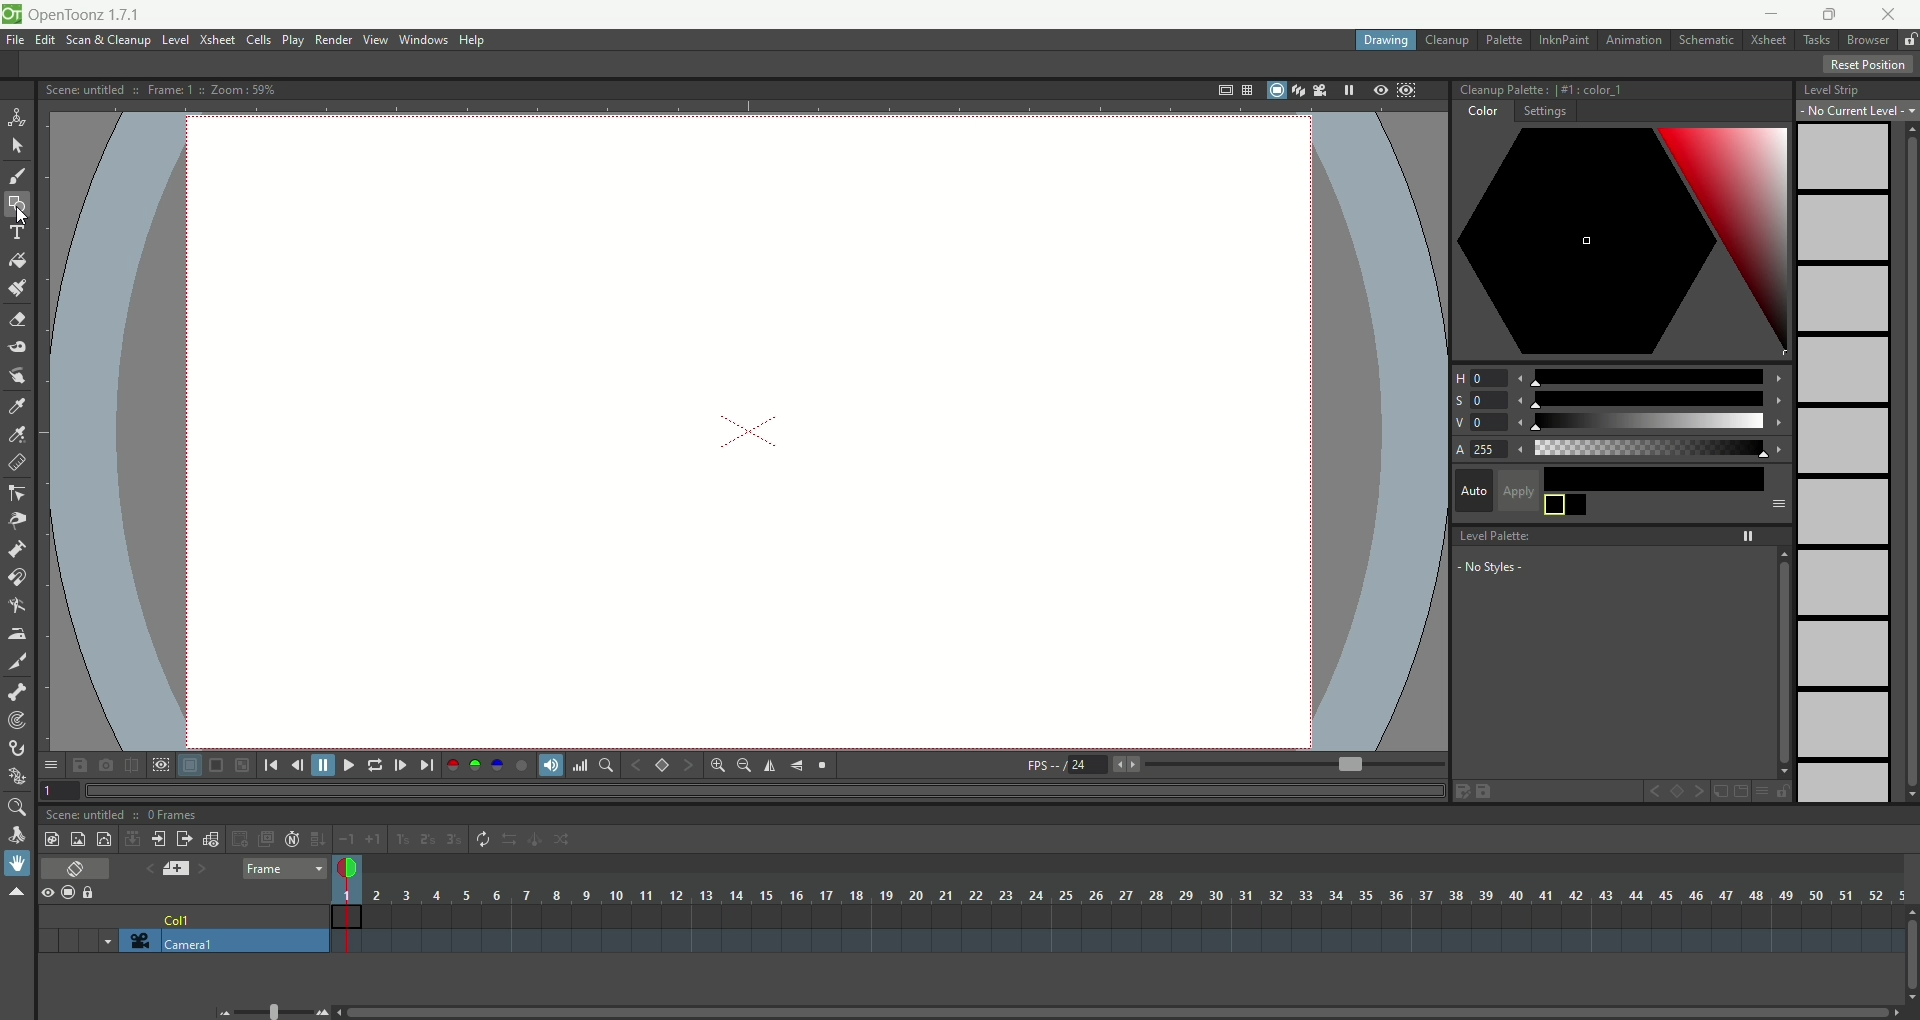 The height and width of the screenshot is (1020, 1920). Describe the element at coordinates (16, 322) in the screenshot. I see `eraser tool` at that location.